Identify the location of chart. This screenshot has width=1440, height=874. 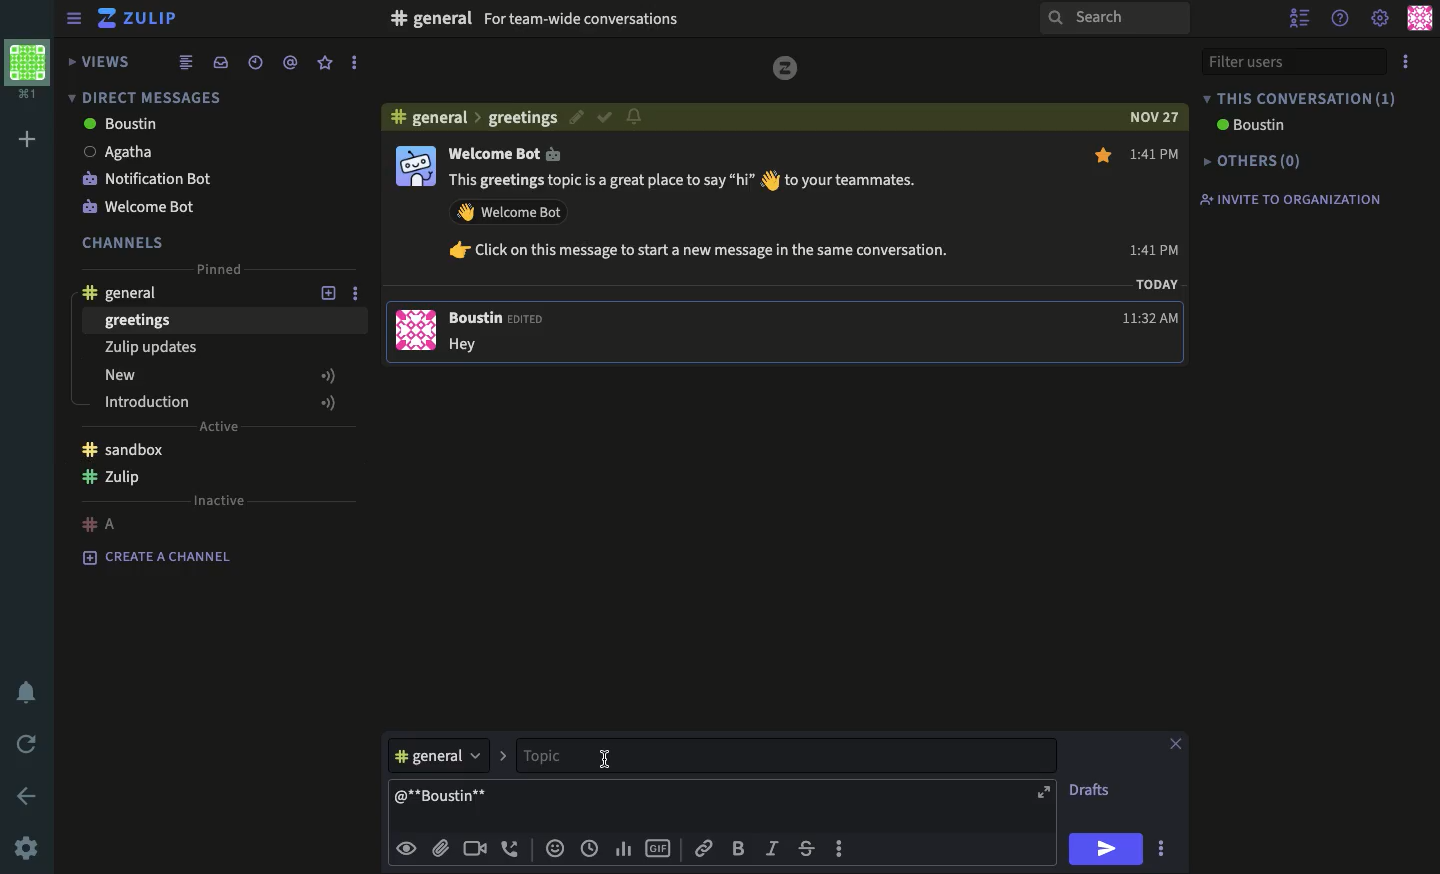
(626, 849).